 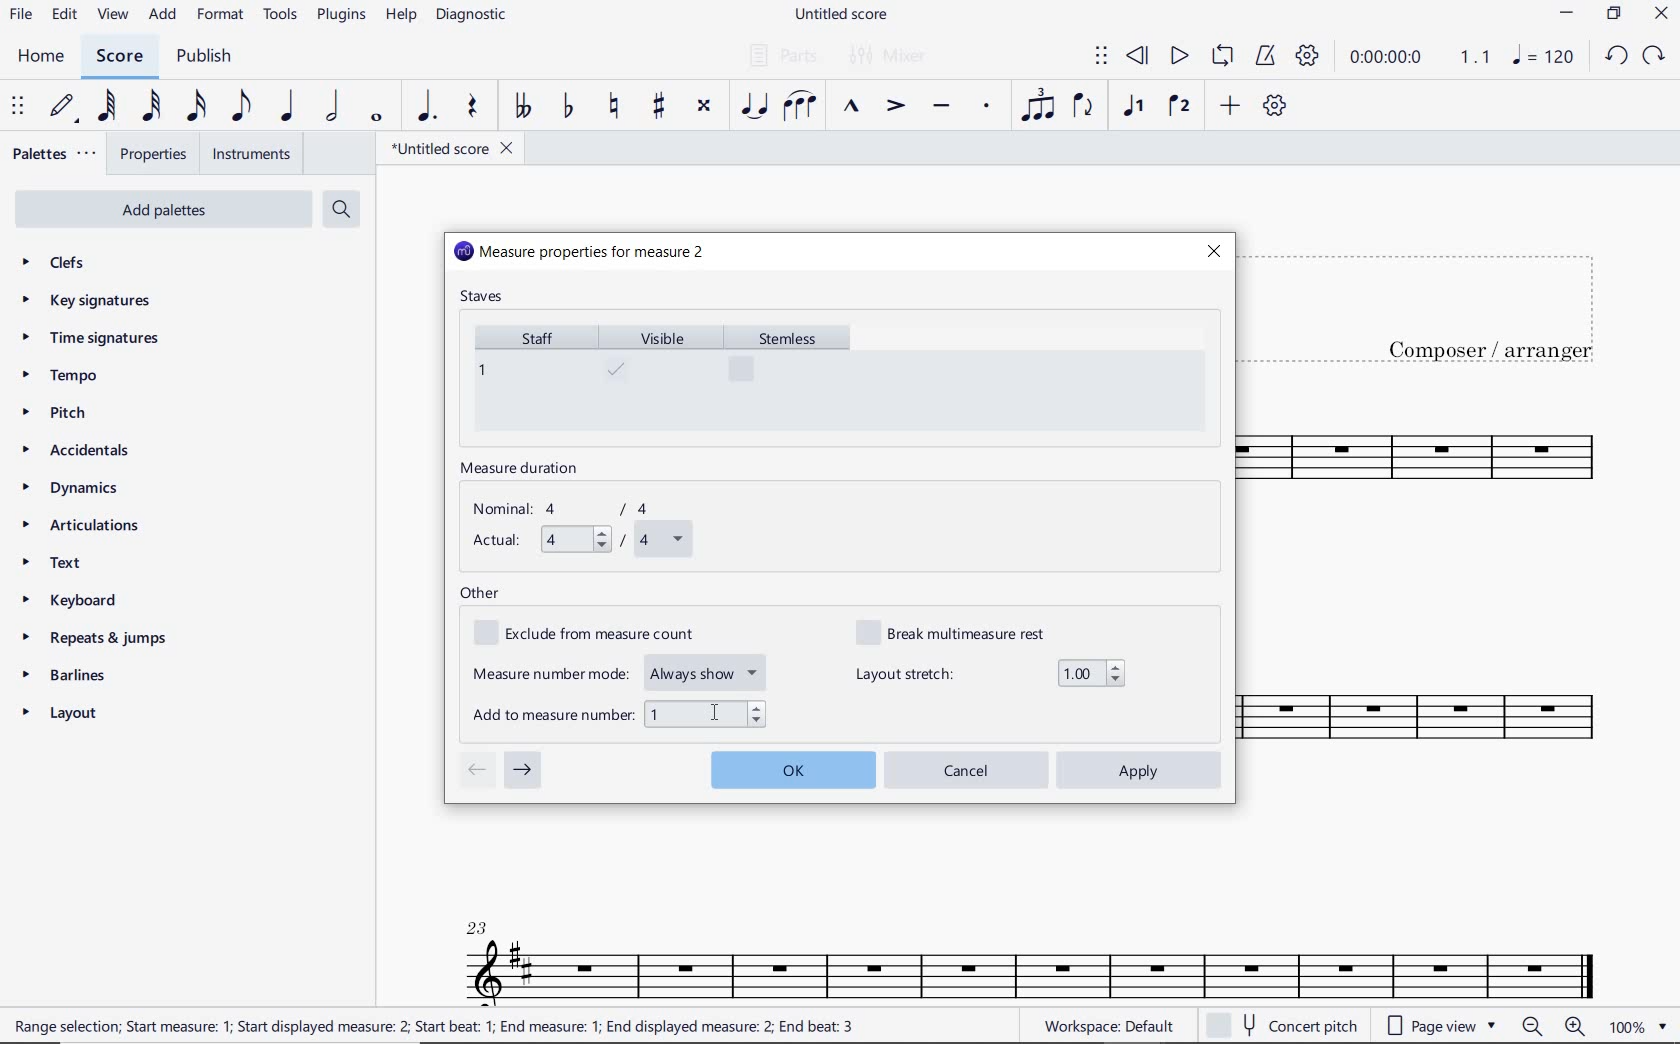 I want to click on DYNAMICS, so click(x=80, y=489).